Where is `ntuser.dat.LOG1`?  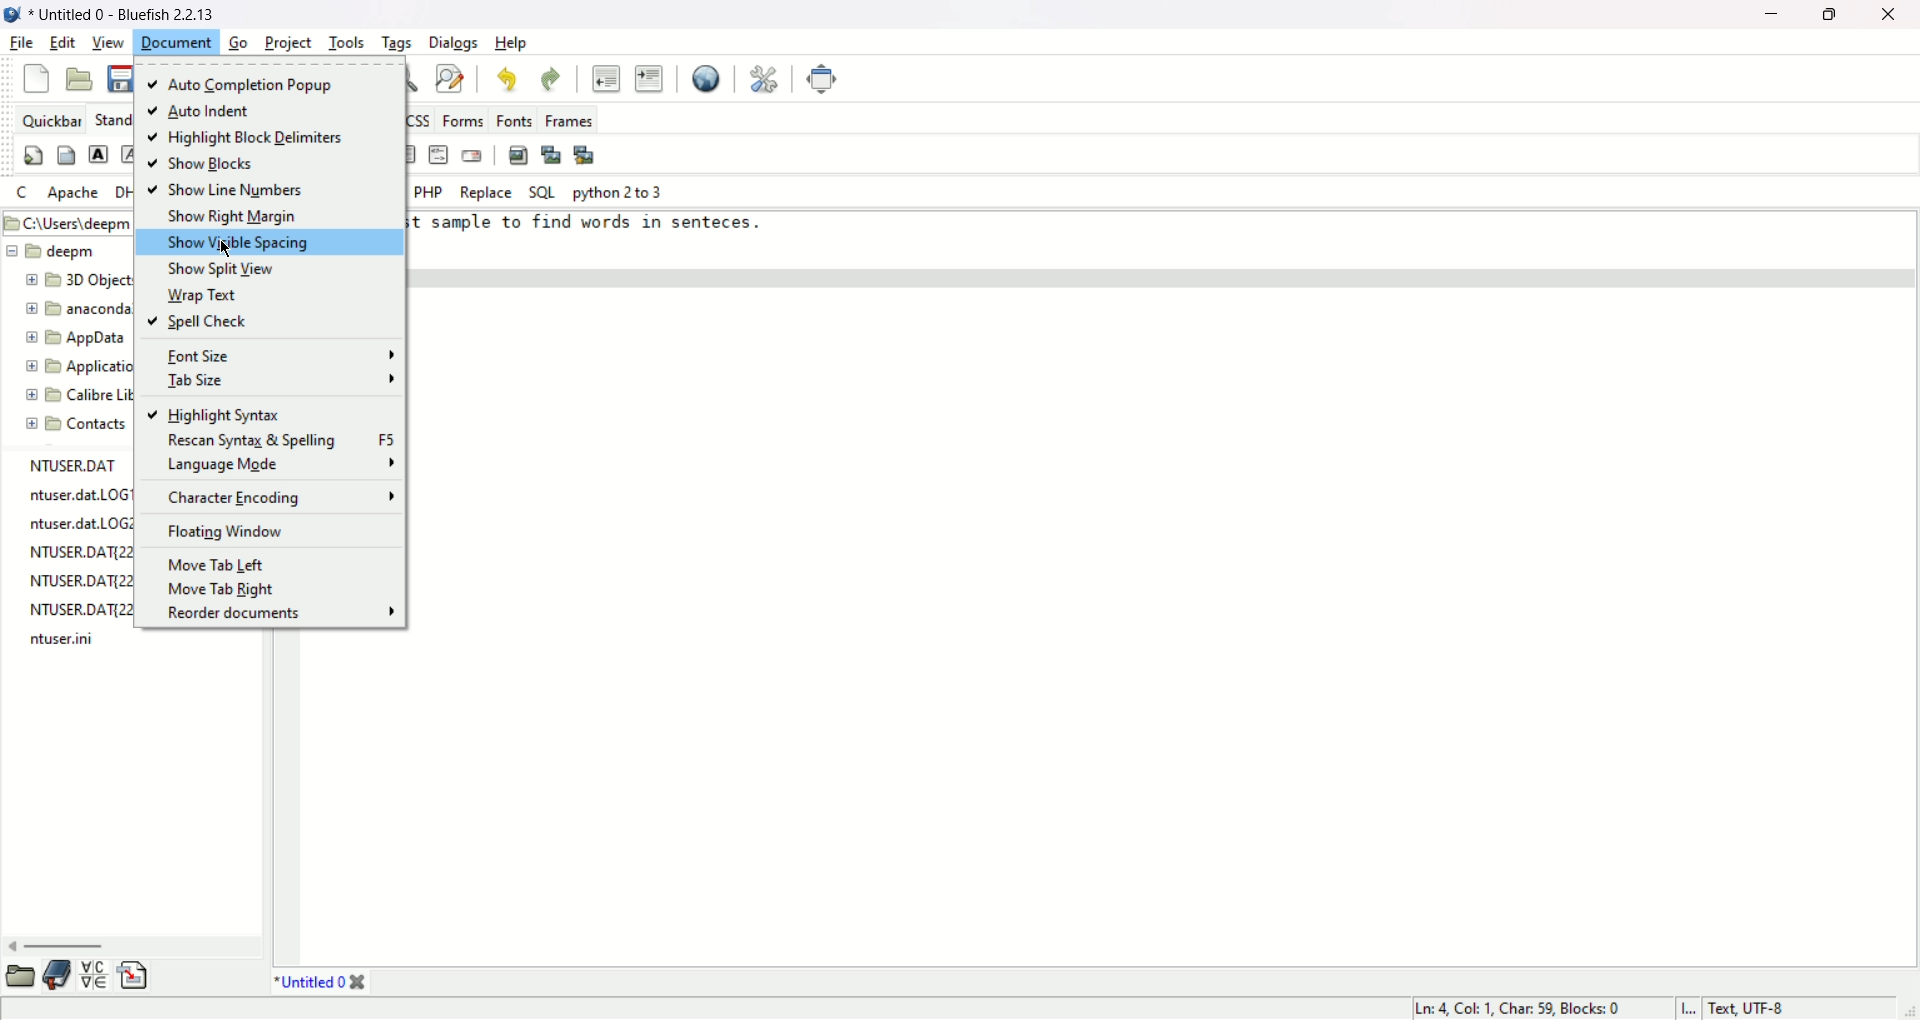
ntuser.dat.LOG1 is located at coordinates (80, 494).